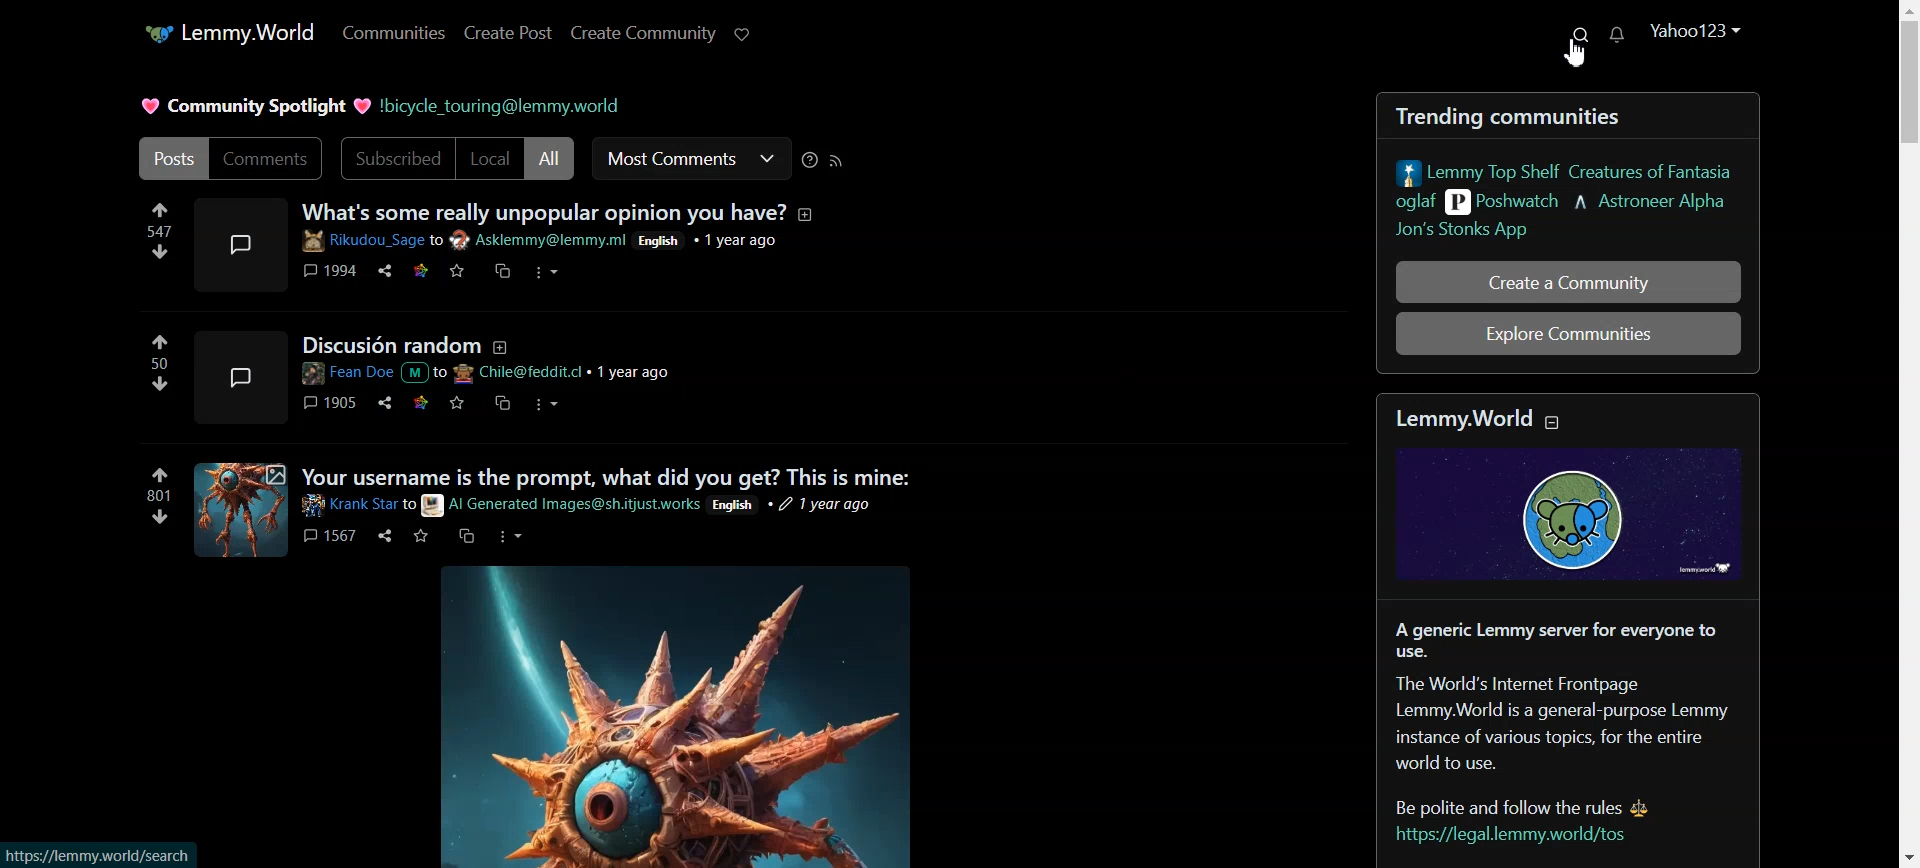 The width and height of the screenshot is (1920, 868). I want to click on Home Page, so click(229, 34).